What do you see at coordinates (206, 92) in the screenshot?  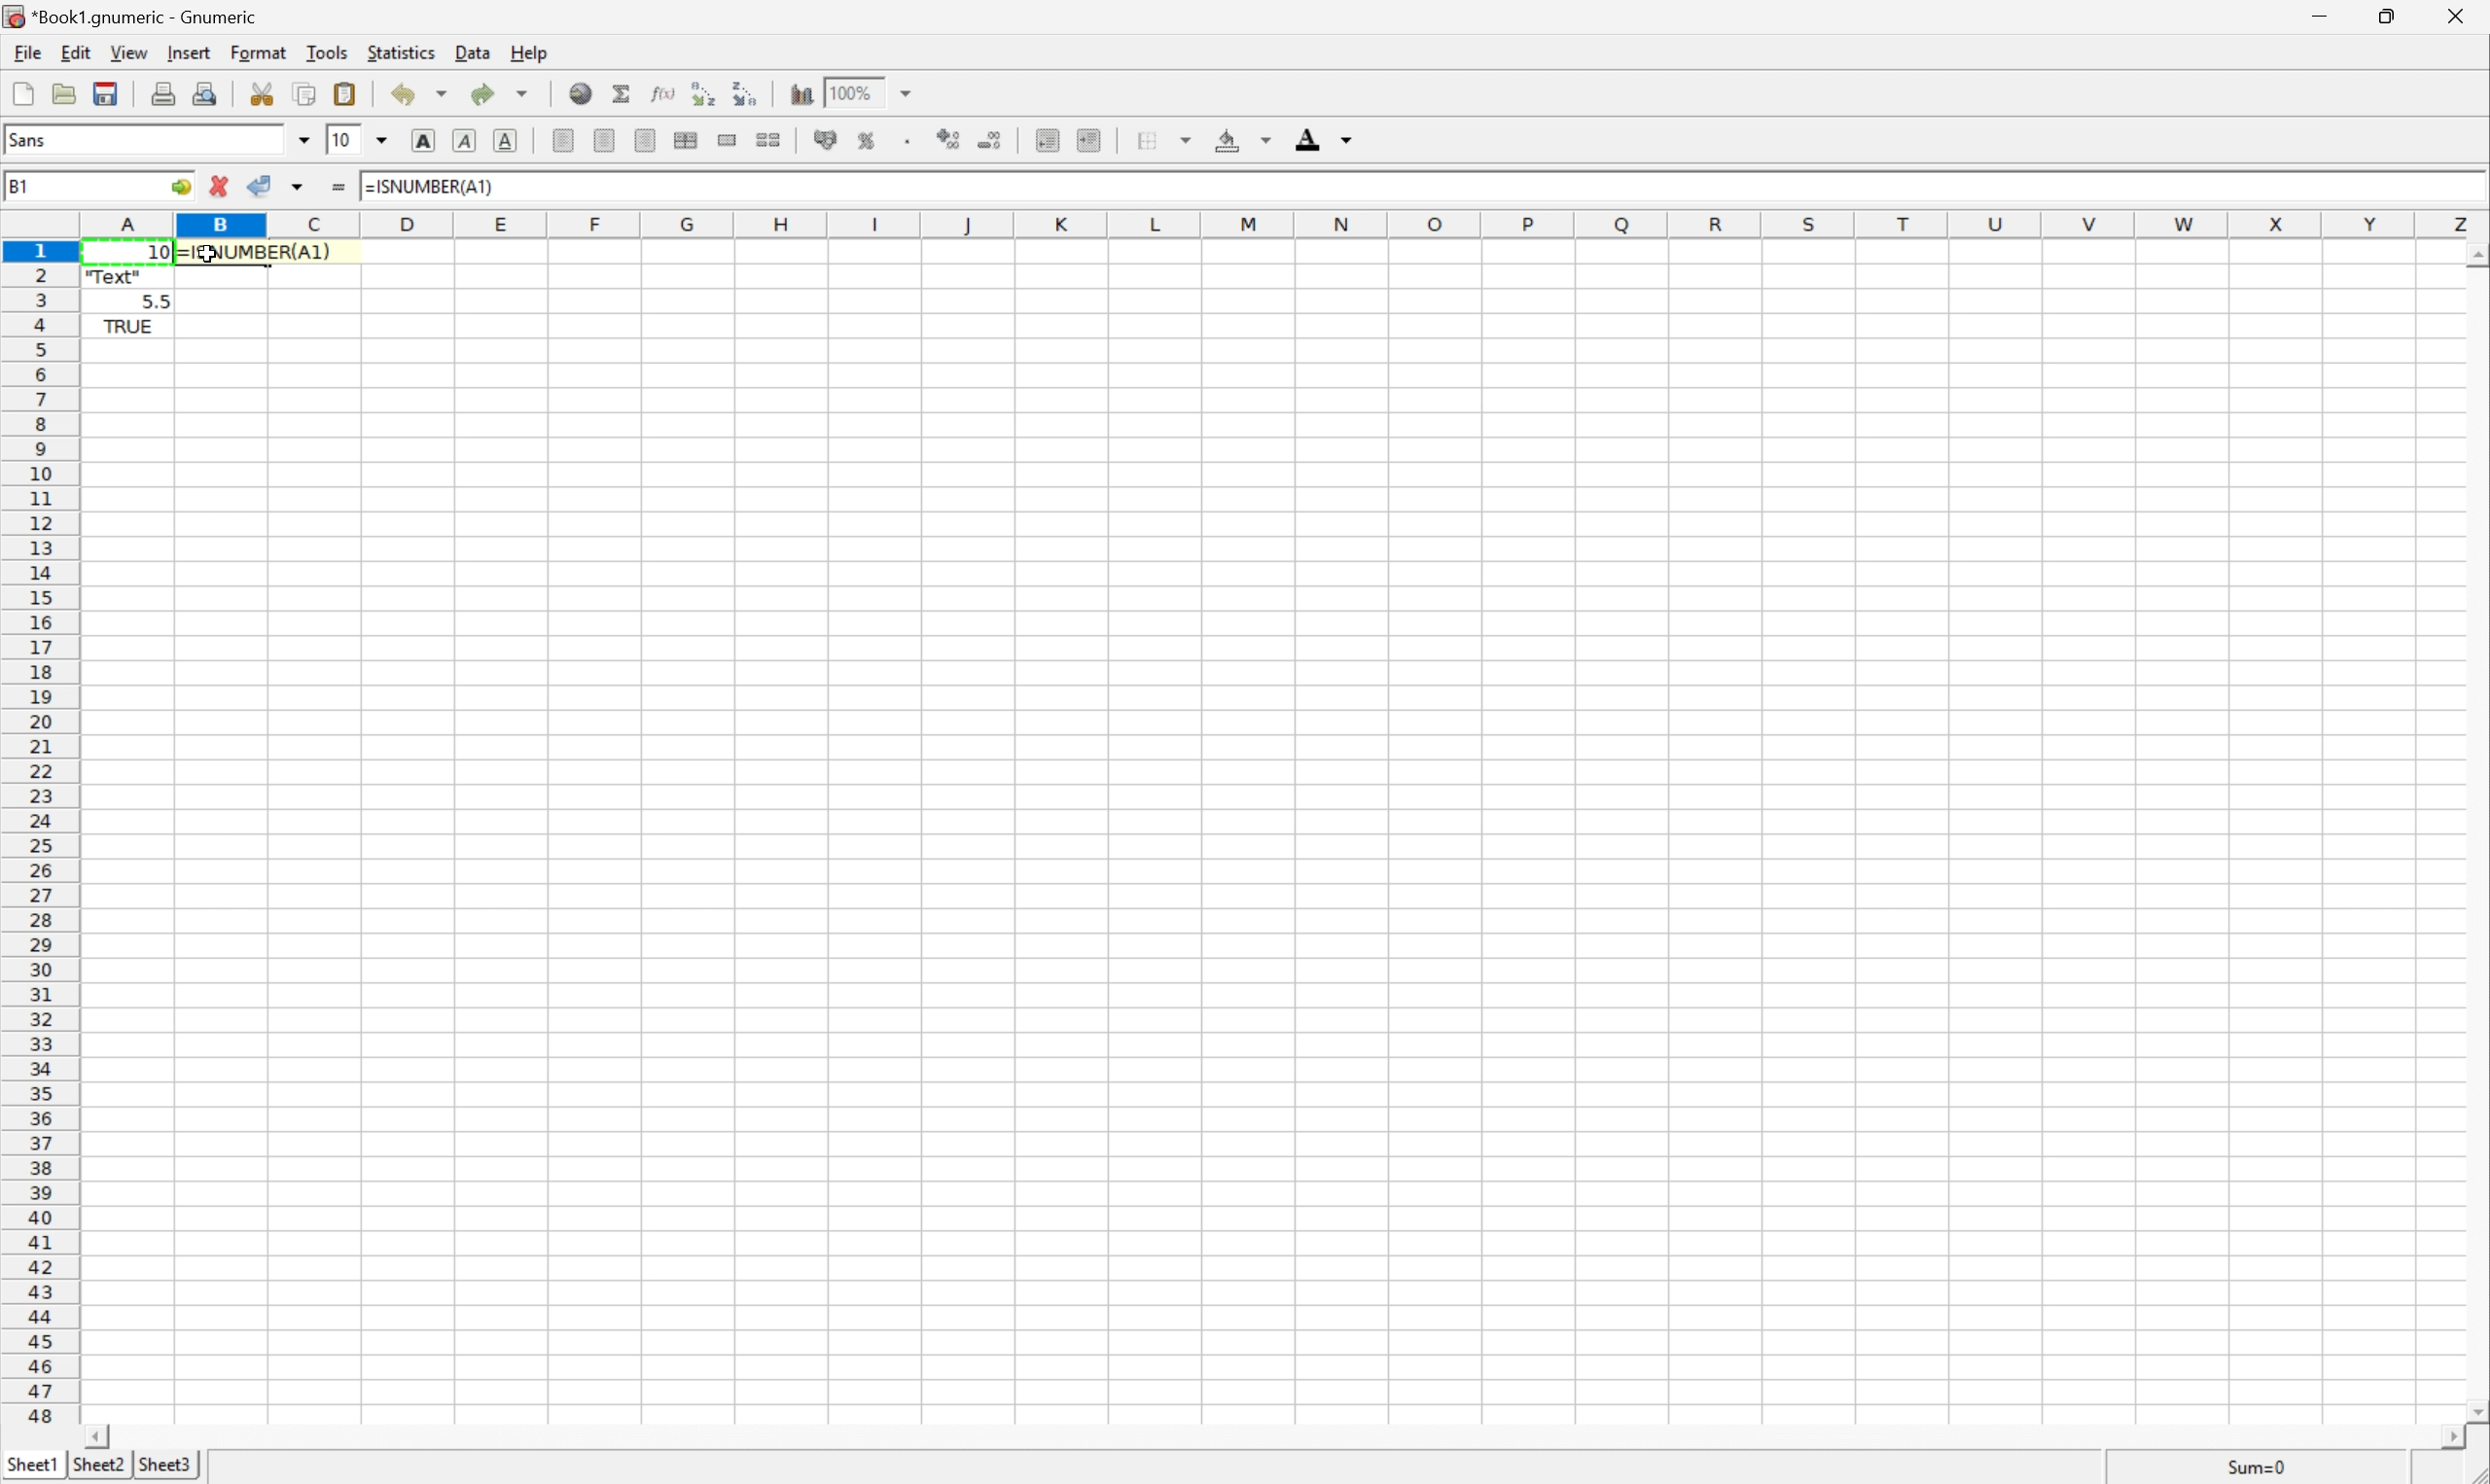 I see `Print preview` at bounding box center [206, 92].